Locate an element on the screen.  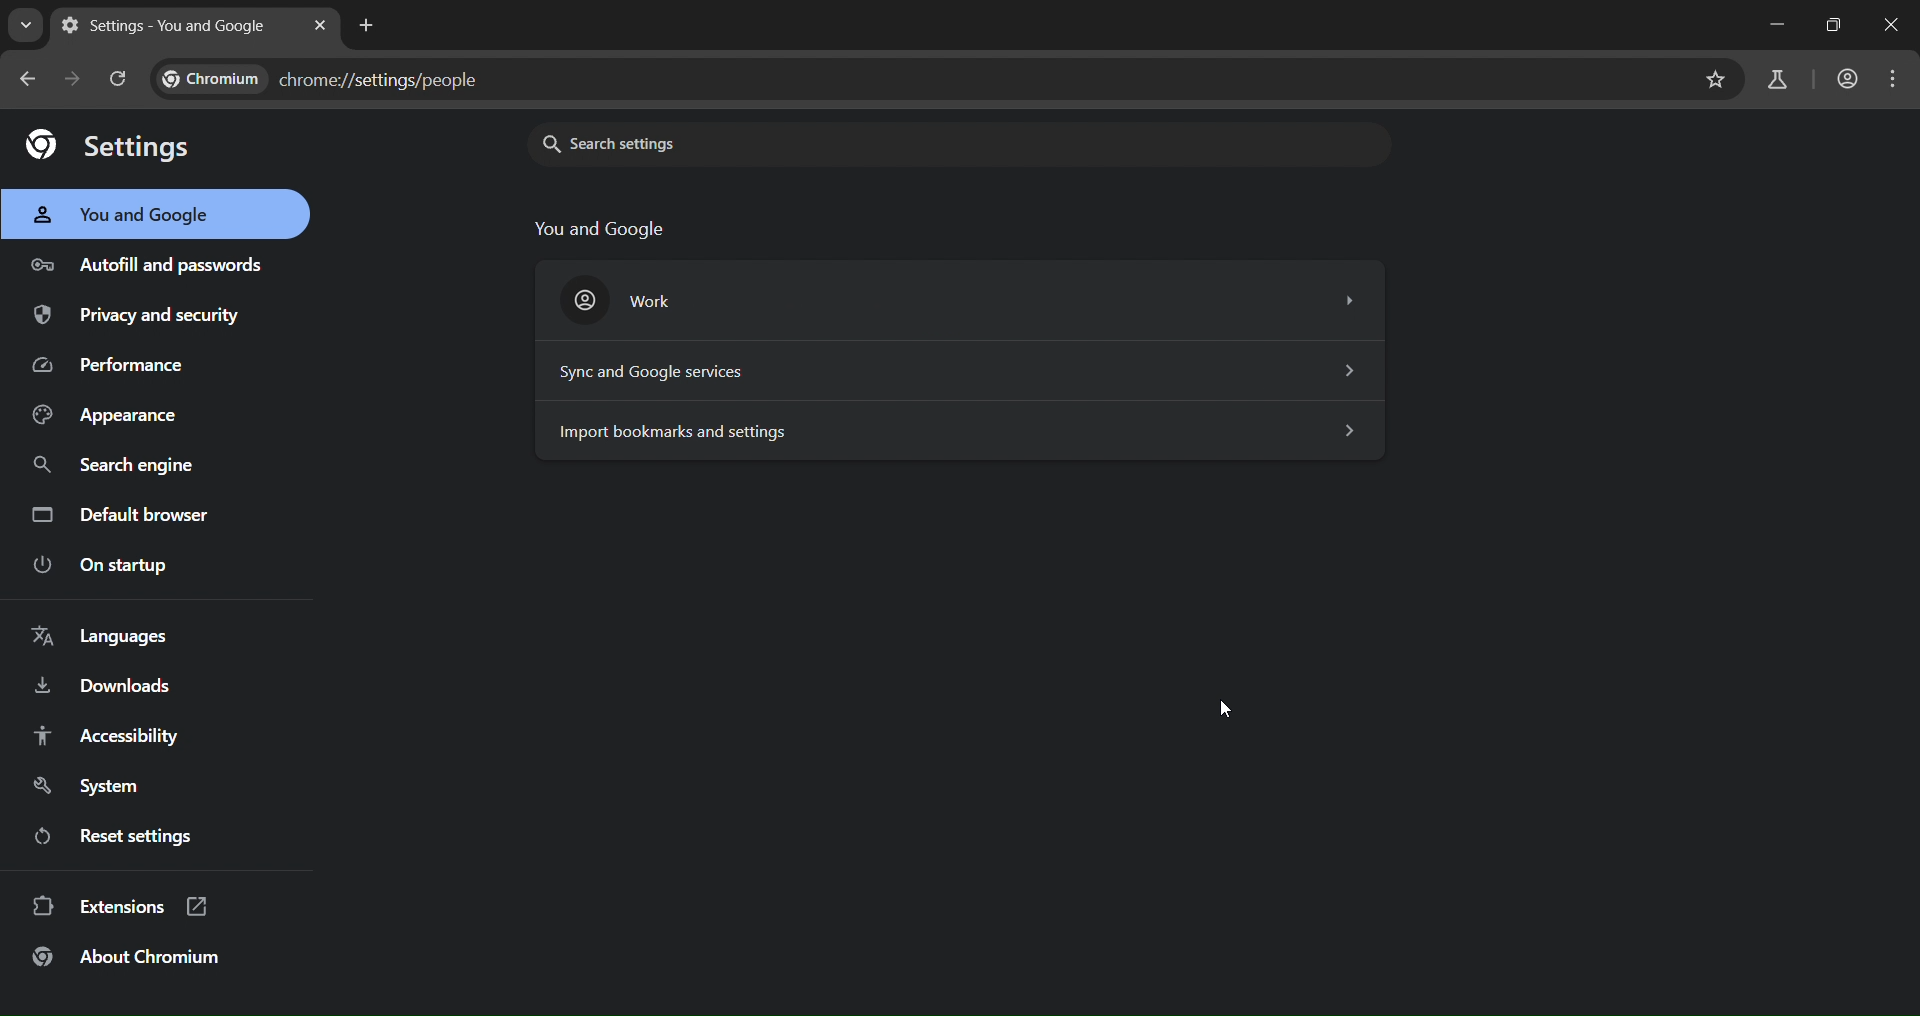
sync and google services is located at coordinates (949, 369).